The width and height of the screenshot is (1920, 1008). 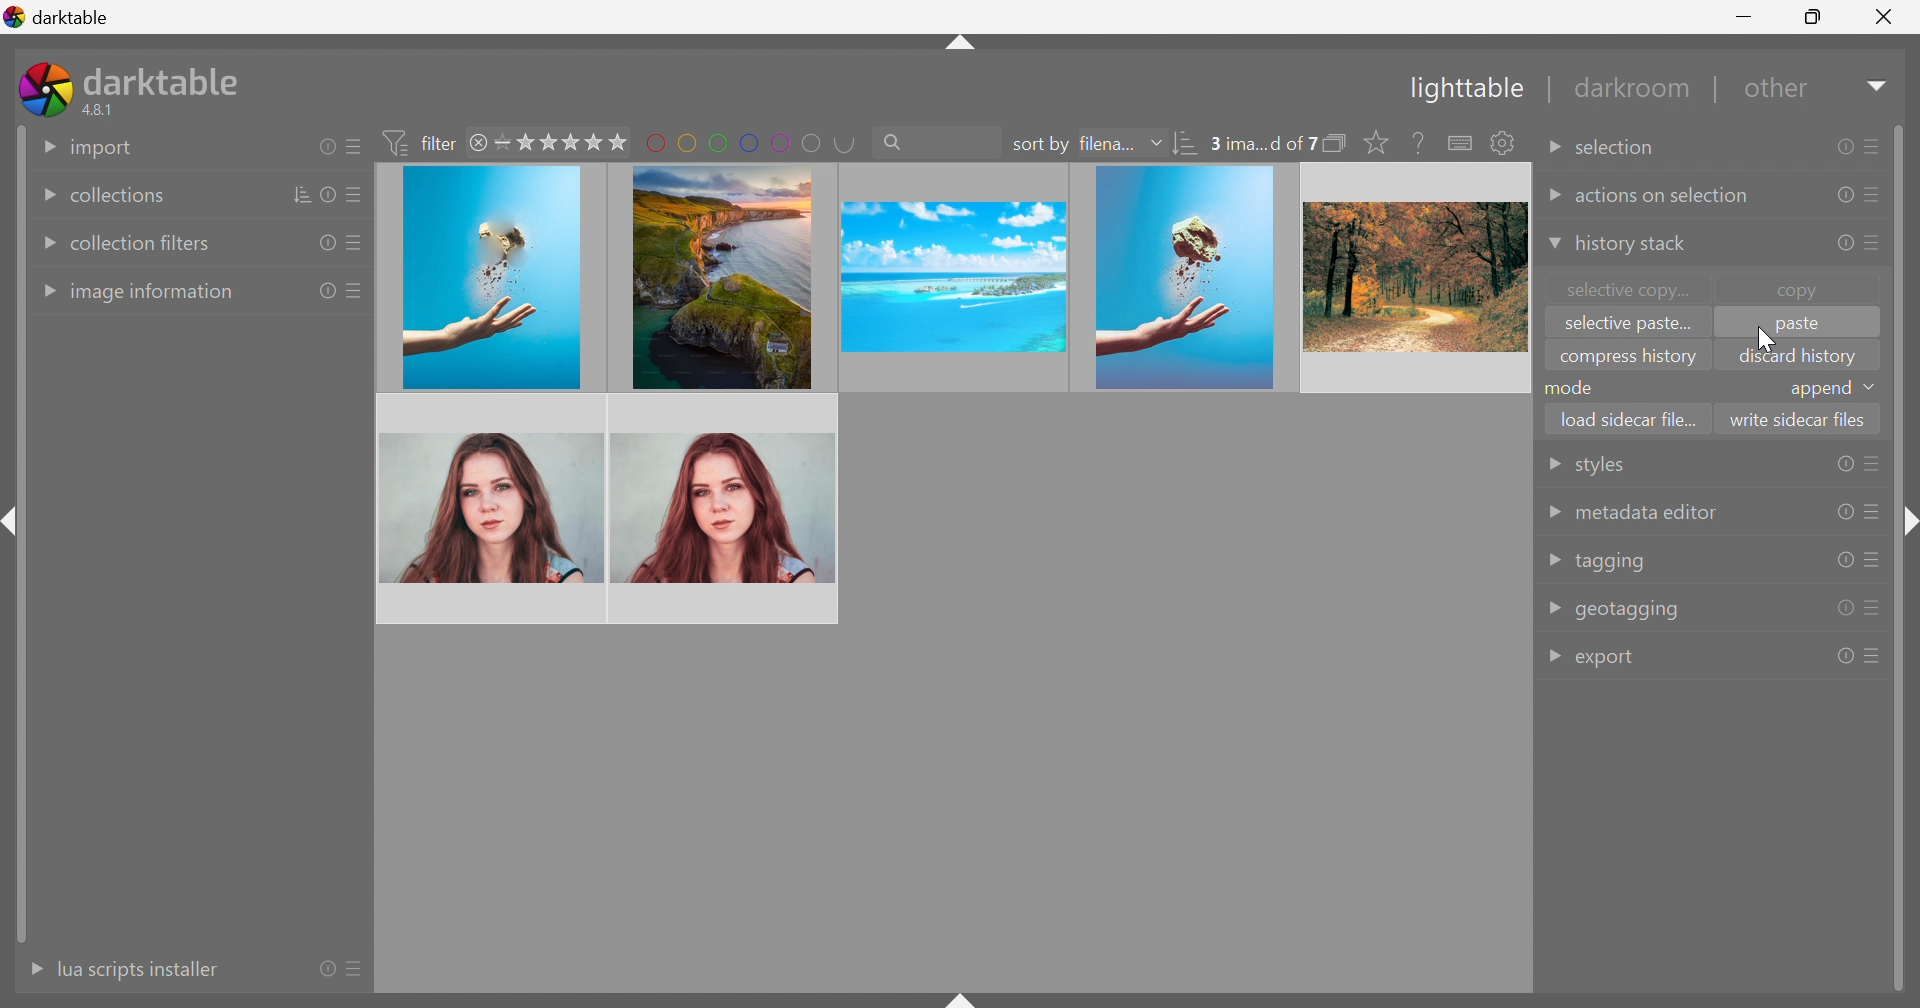 What do you see at coordinates (1628, 359) in the screenshot?
I see `compress history` at bounding box center [1628, 359].